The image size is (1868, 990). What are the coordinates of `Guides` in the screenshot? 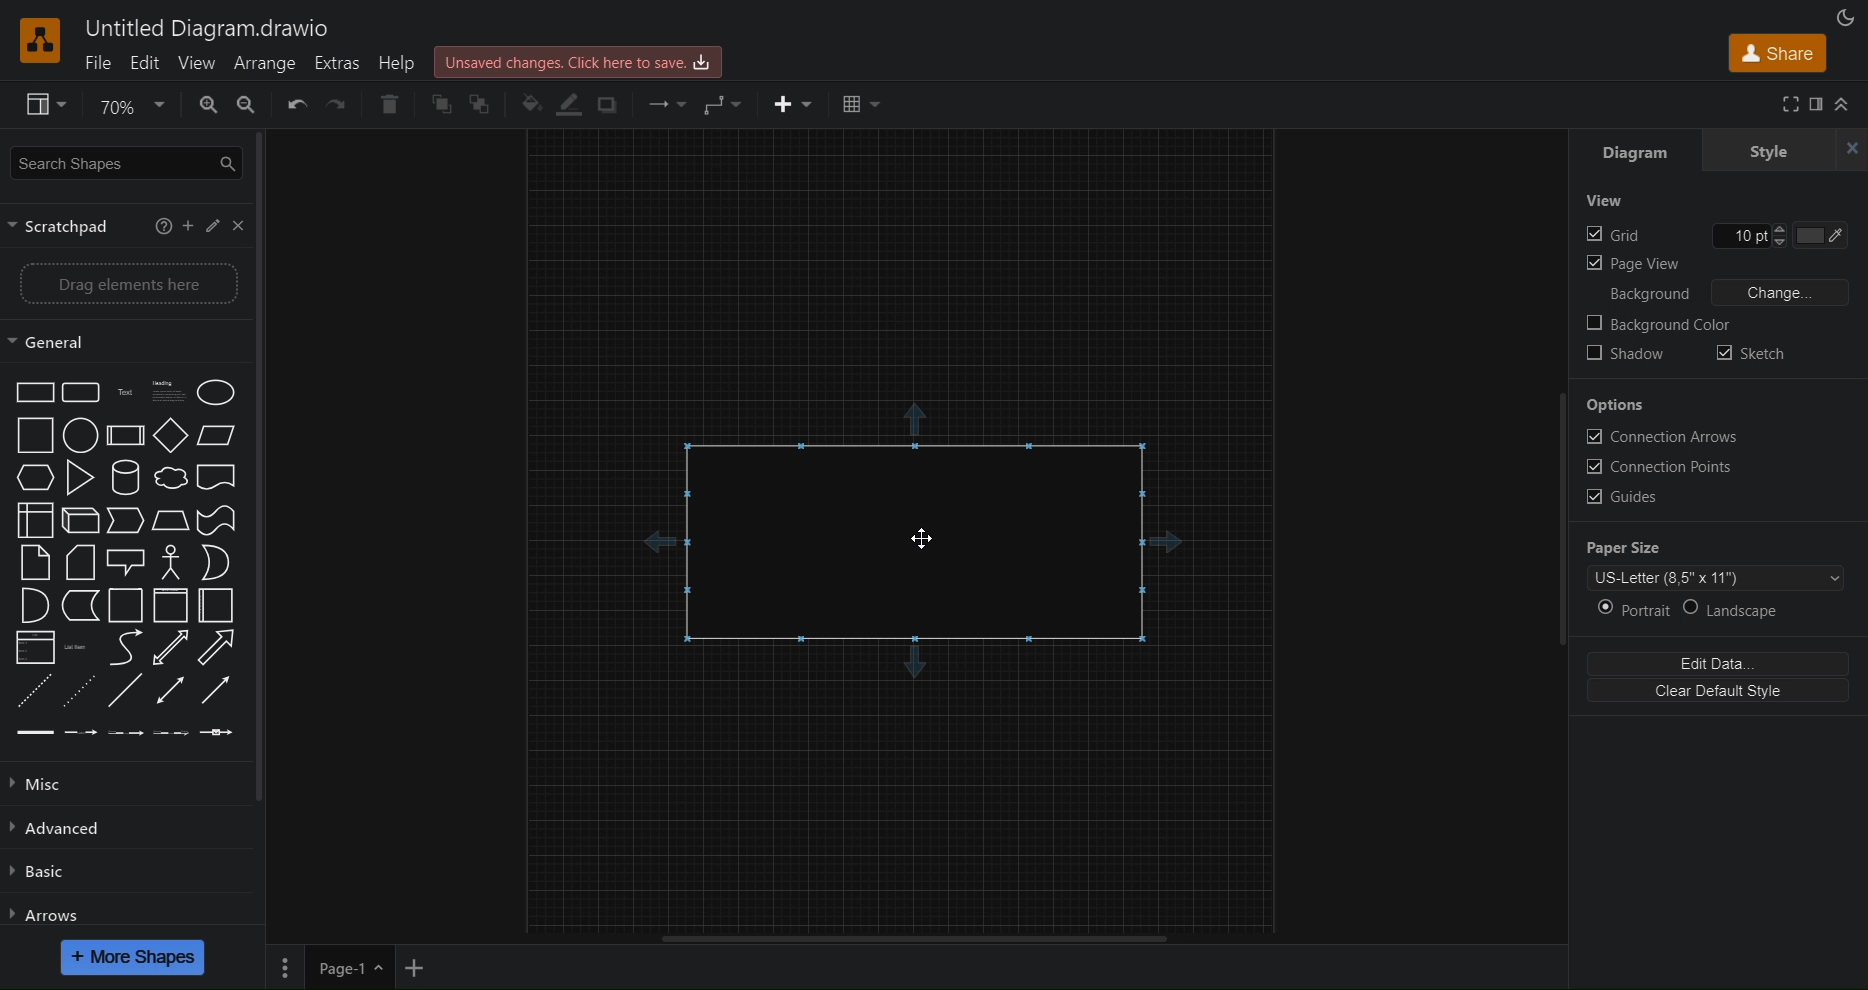 It's located at (1626, 496).